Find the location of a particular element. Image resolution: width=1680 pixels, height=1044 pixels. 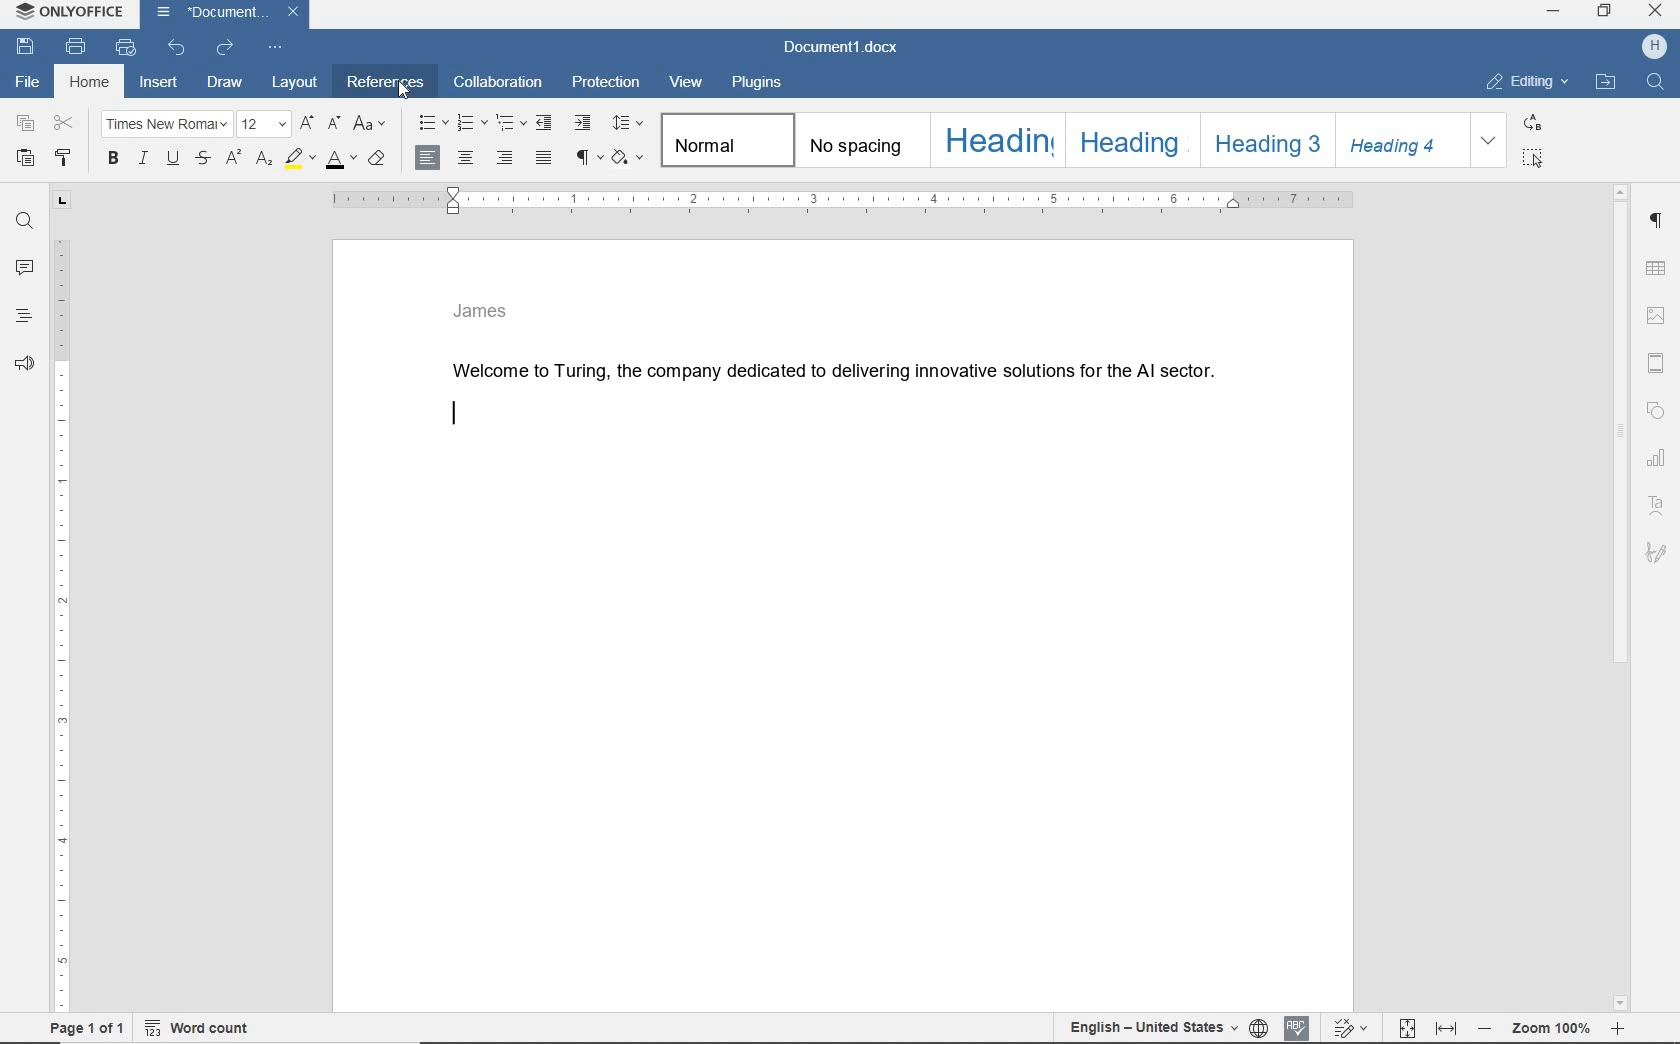

undo is located at coordinates (177, 49).